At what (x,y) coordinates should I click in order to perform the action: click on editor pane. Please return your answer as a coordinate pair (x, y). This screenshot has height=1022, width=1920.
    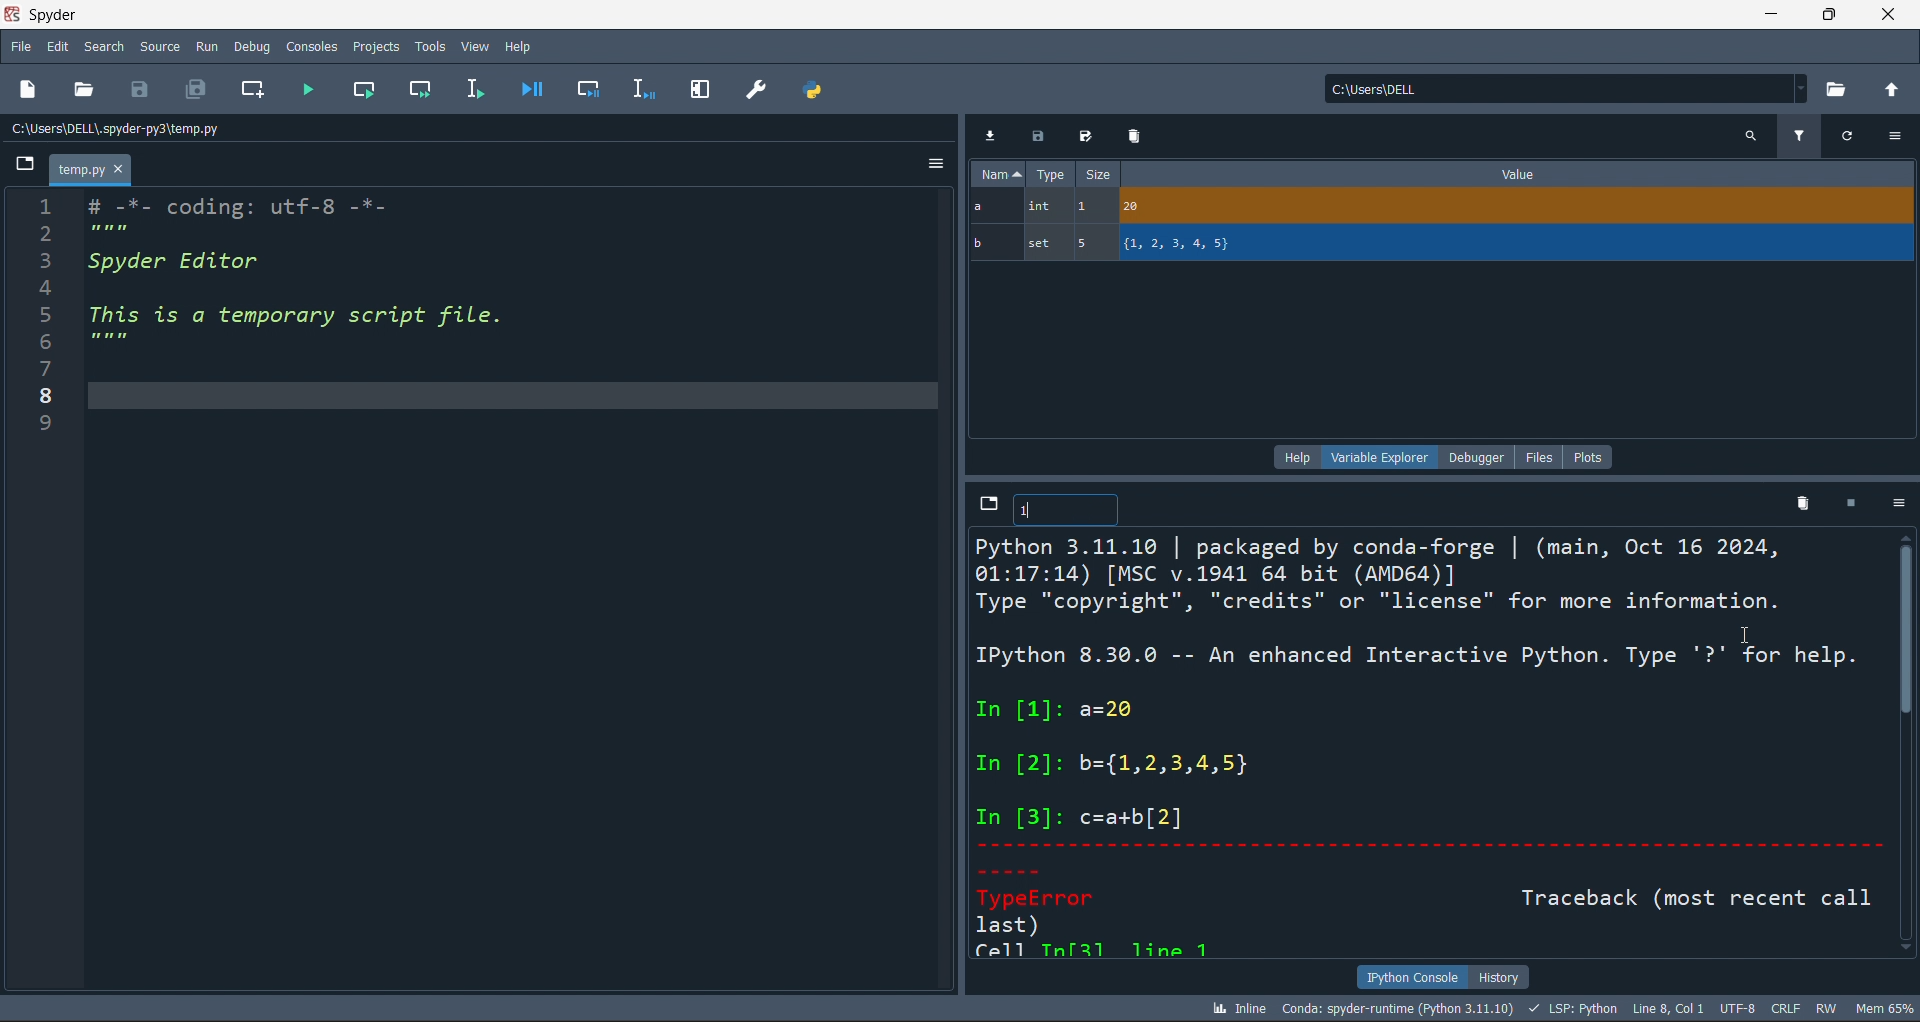
    Looking at the image, I should click on (513, 592).